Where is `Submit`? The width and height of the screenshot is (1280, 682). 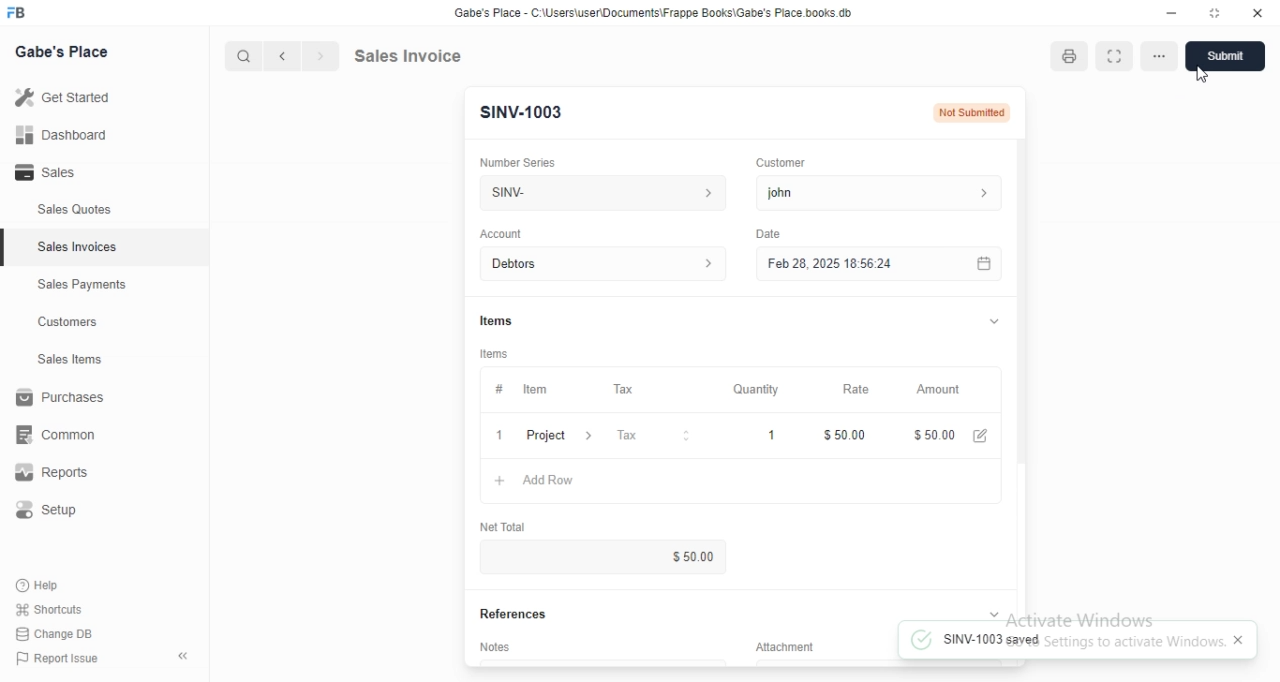
Submit is located at coordinates (1224, 55).